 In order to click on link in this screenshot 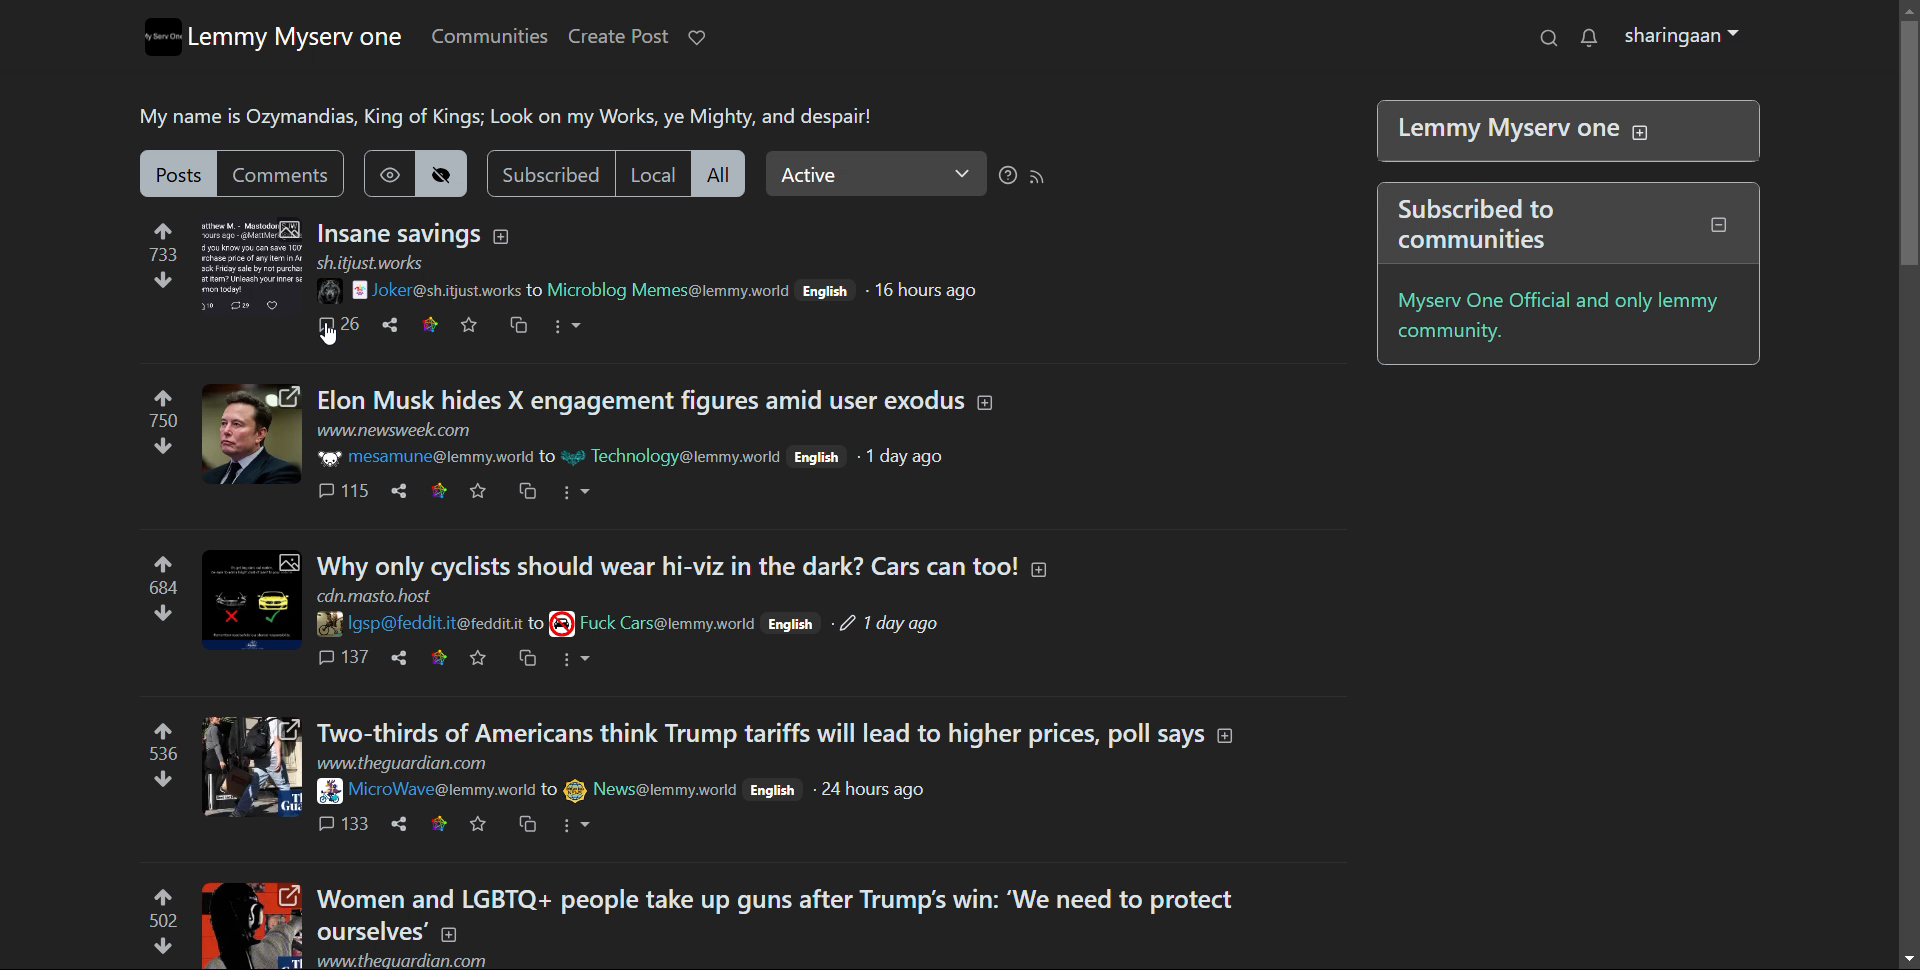, I will do `click(430, 325)`.